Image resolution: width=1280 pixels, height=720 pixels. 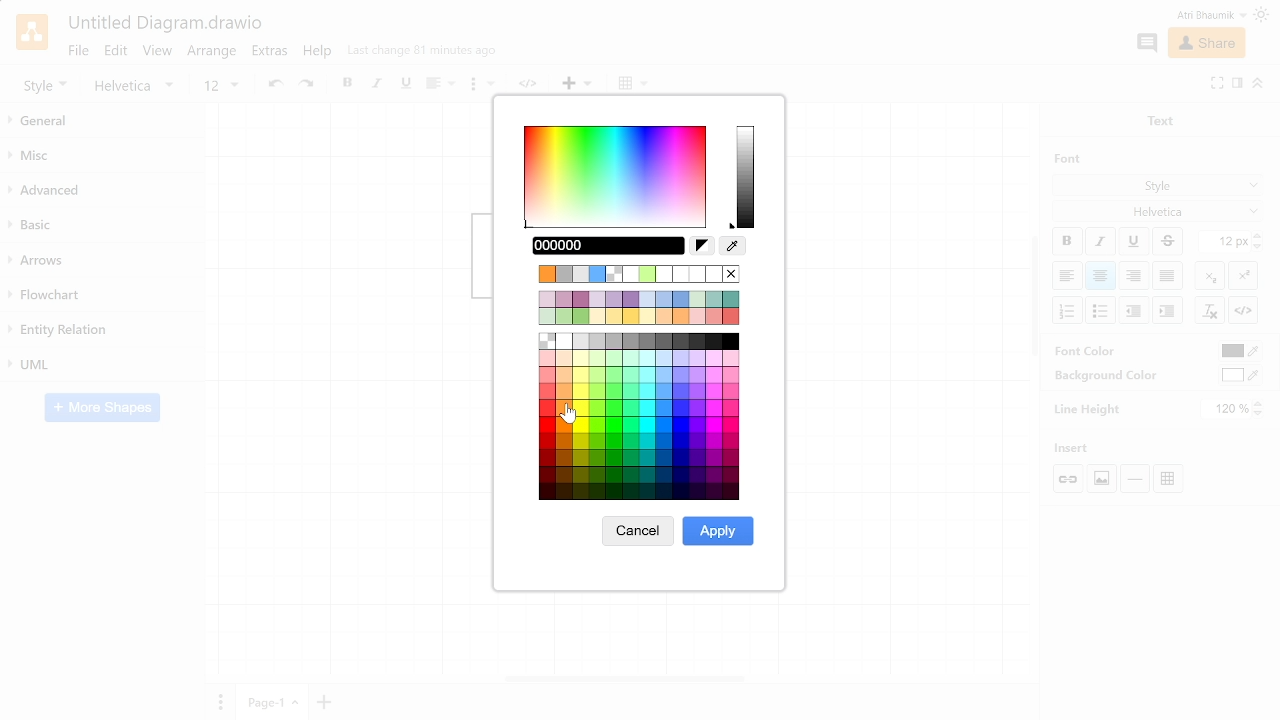 What do you see at coordinates (77, 50) in the screenshot?
I see `File` at bounding box center [77, 50].